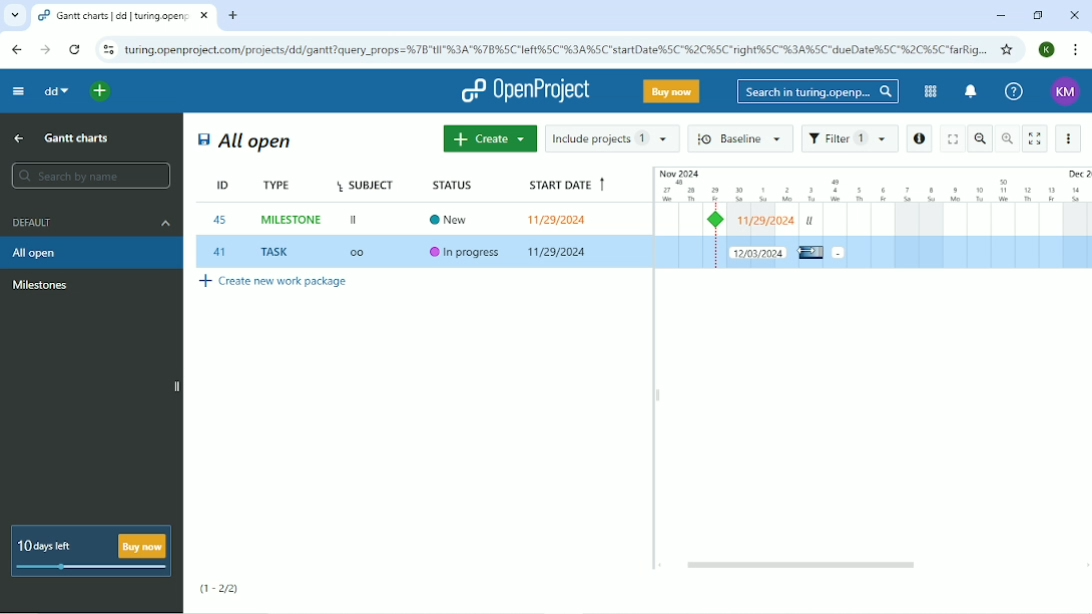 This screenshot has height=614, width=1092. I want to click on Help, so click(1012, 90).